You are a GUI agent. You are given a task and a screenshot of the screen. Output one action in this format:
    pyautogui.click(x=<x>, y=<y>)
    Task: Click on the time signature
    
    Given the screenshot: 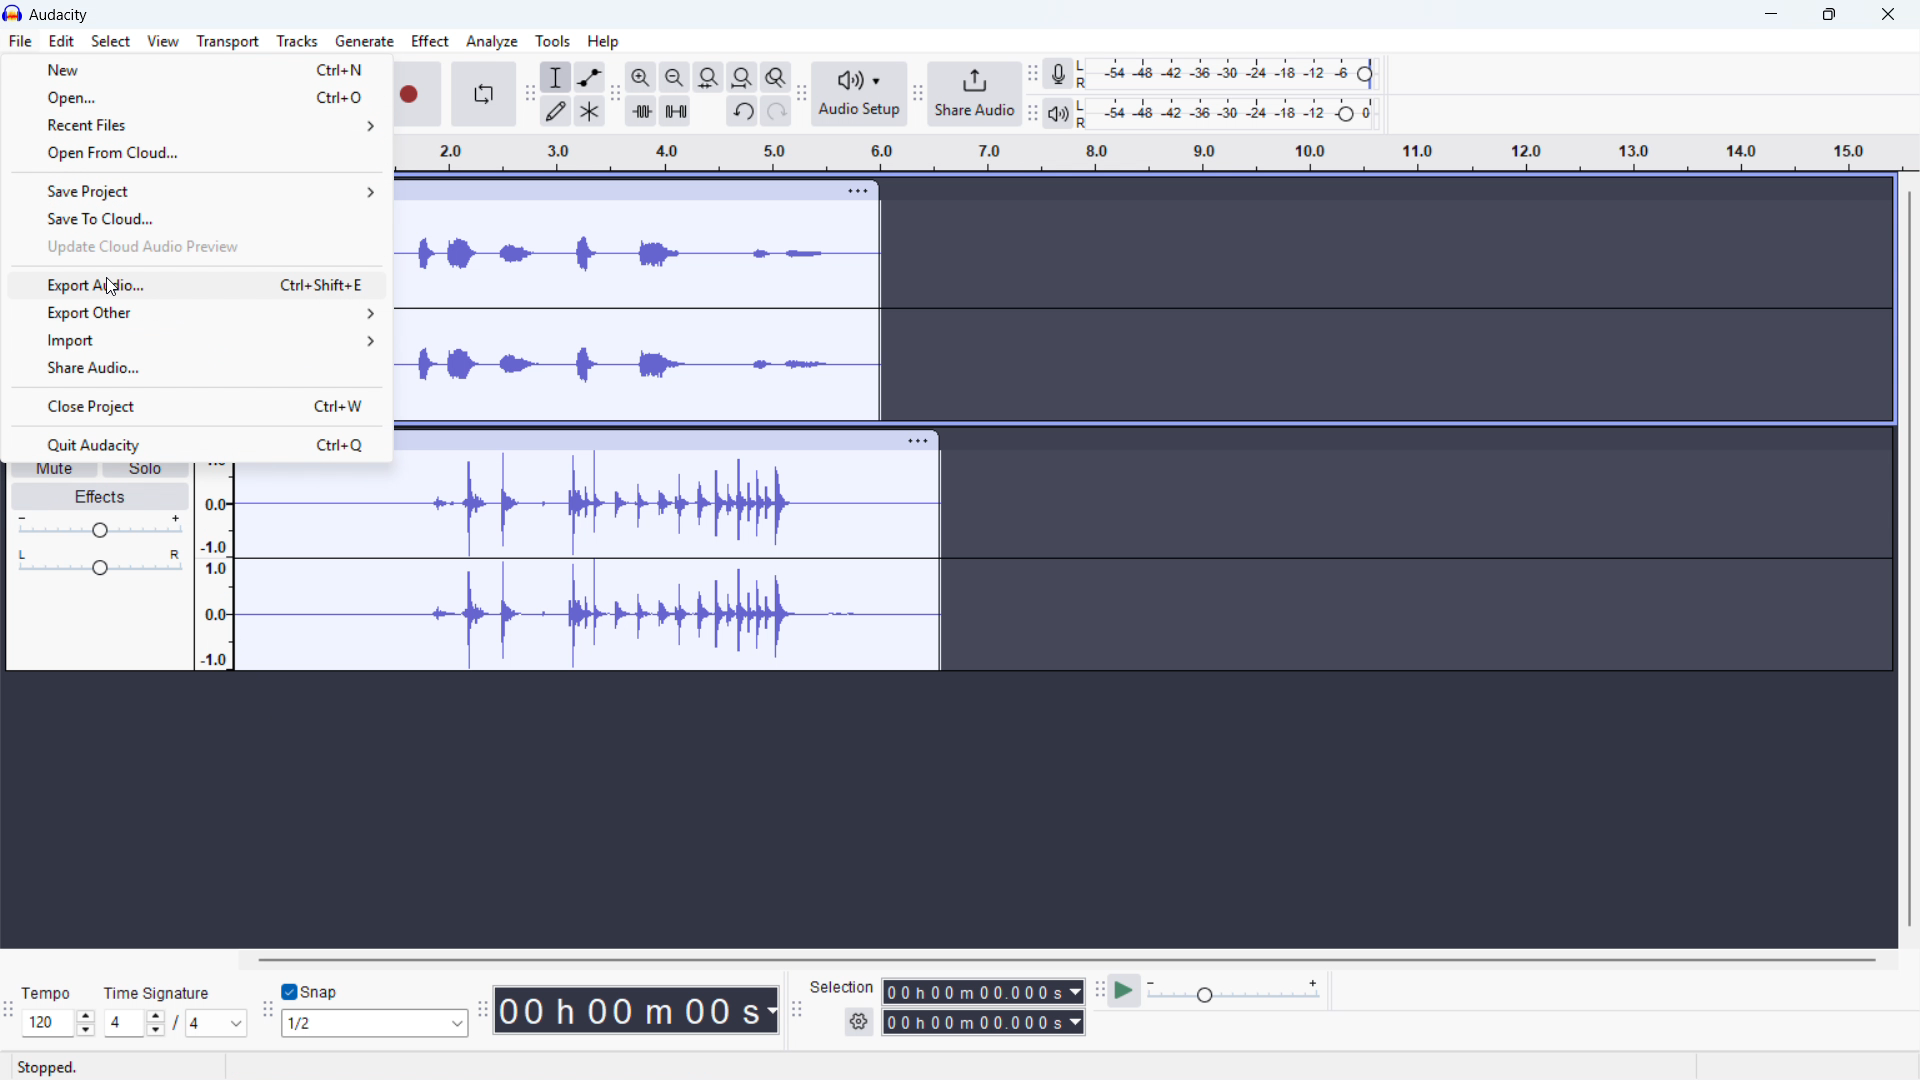 What is the action you would take?
    pyautogui.click(x=160, y=993)
    